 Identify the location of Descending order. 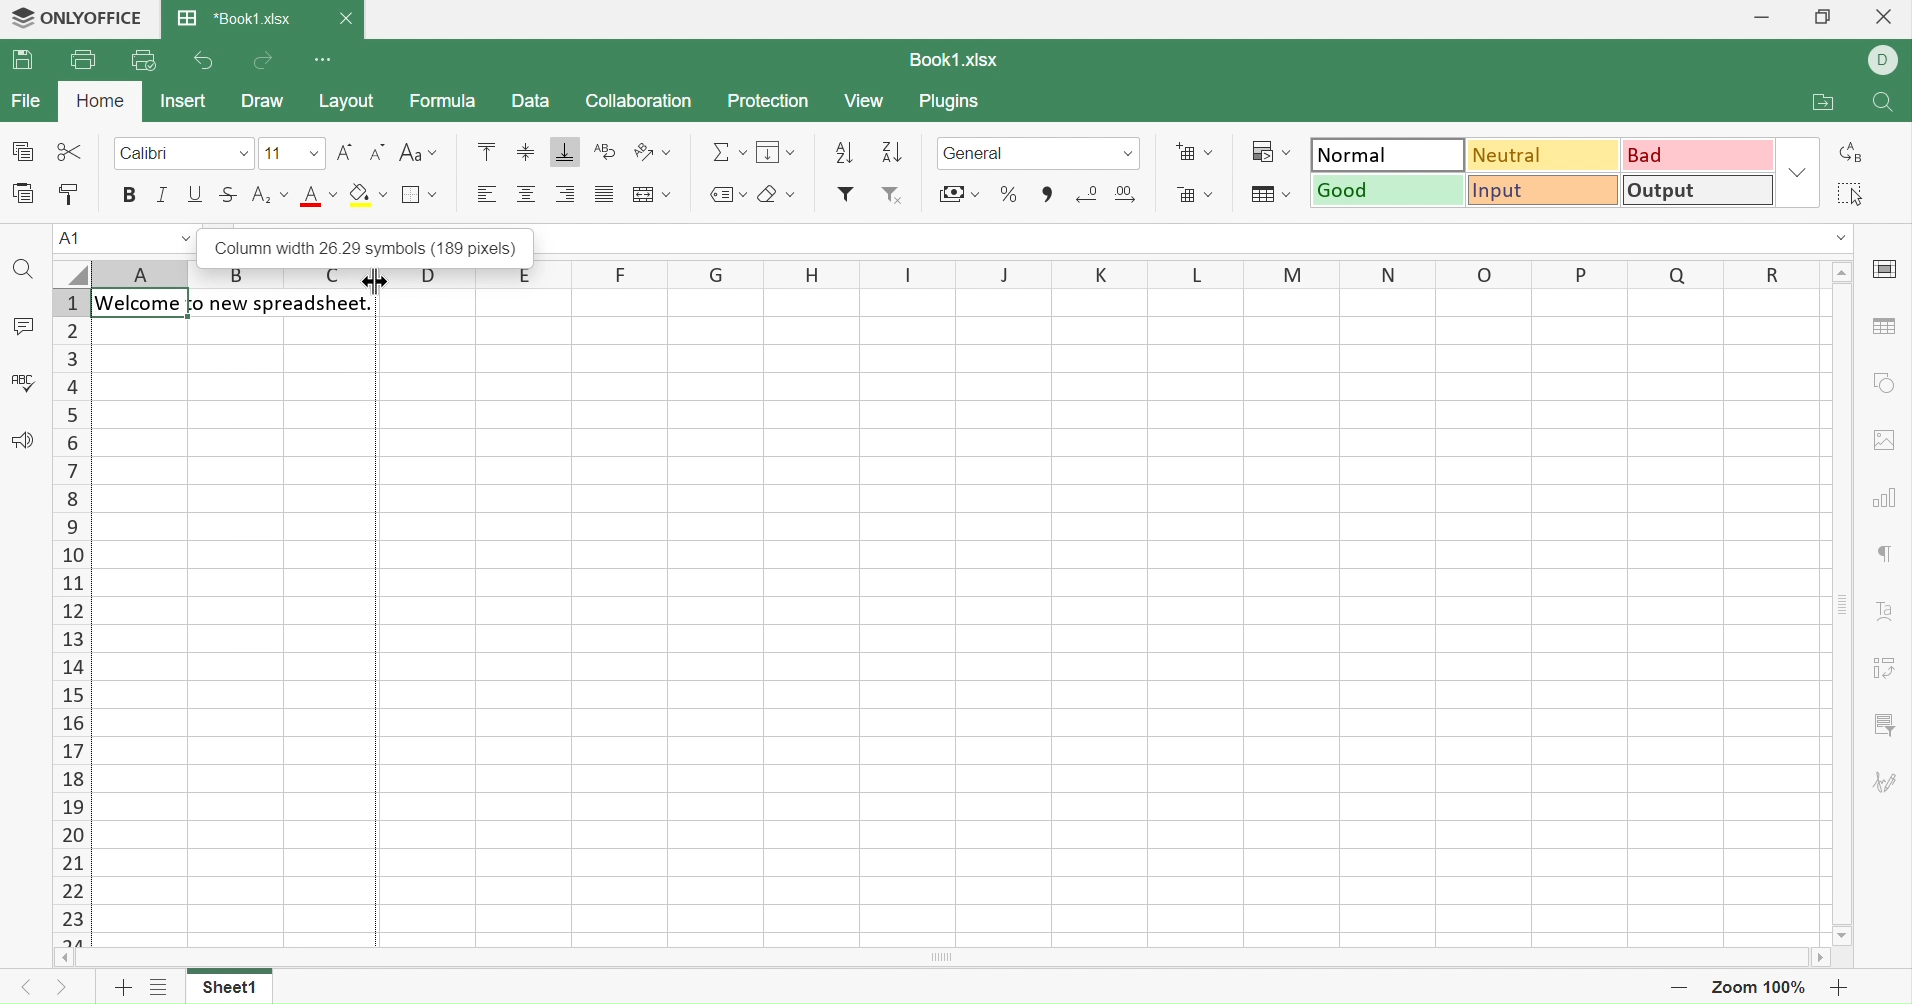
(890, 154).